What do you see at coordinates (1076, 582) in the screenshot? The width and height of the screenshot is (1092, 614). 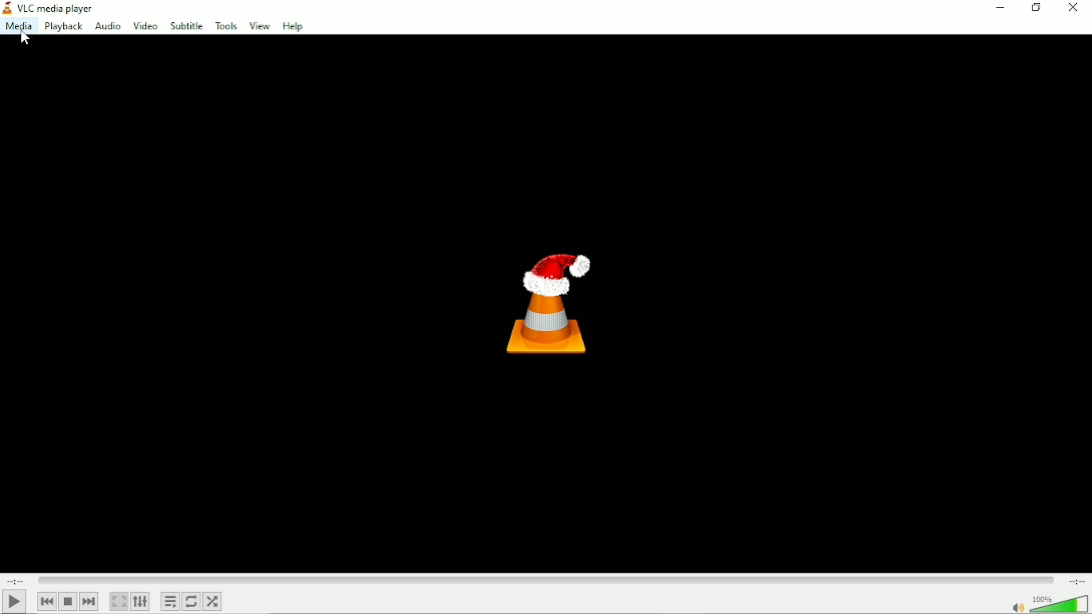 I see `Total duration` at bounding box center [1076, 582].